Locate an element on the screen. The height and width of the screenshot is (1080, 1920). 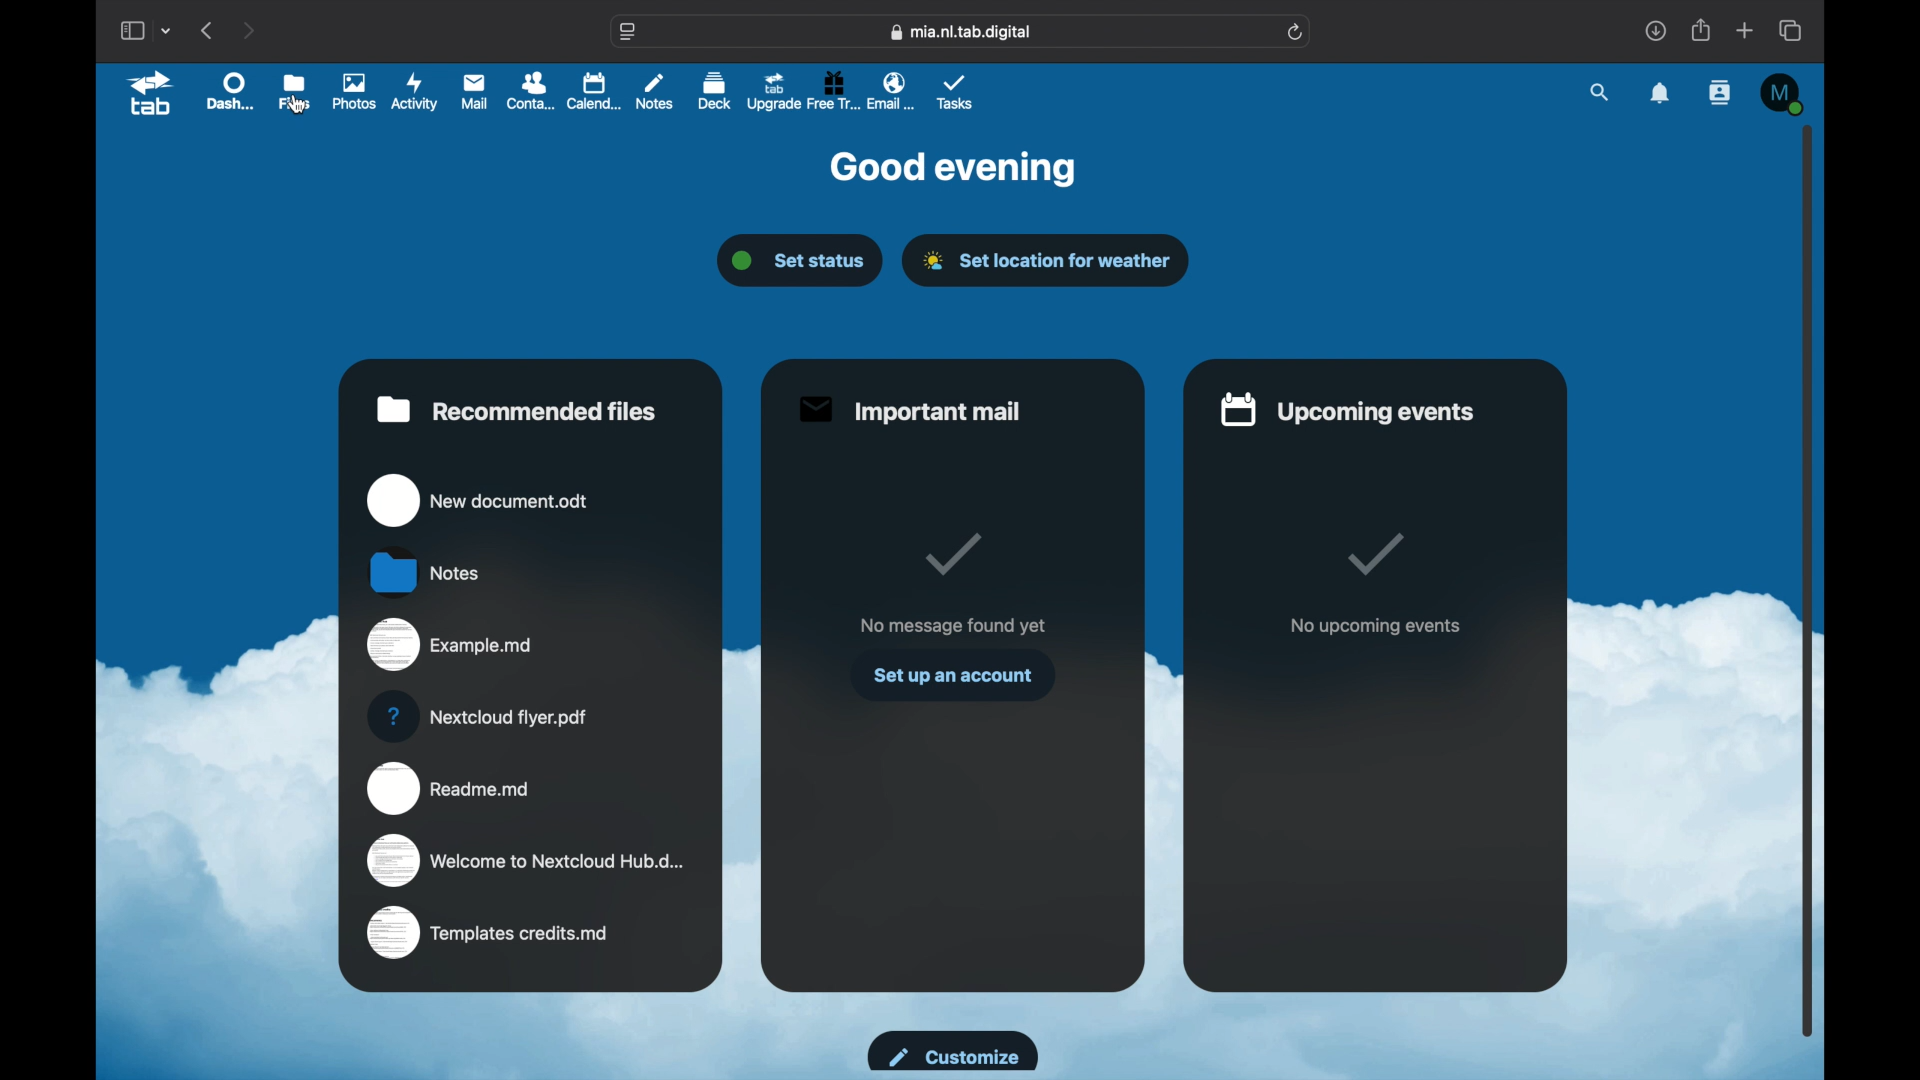
nextcloud is located at coordinates (475, 716).